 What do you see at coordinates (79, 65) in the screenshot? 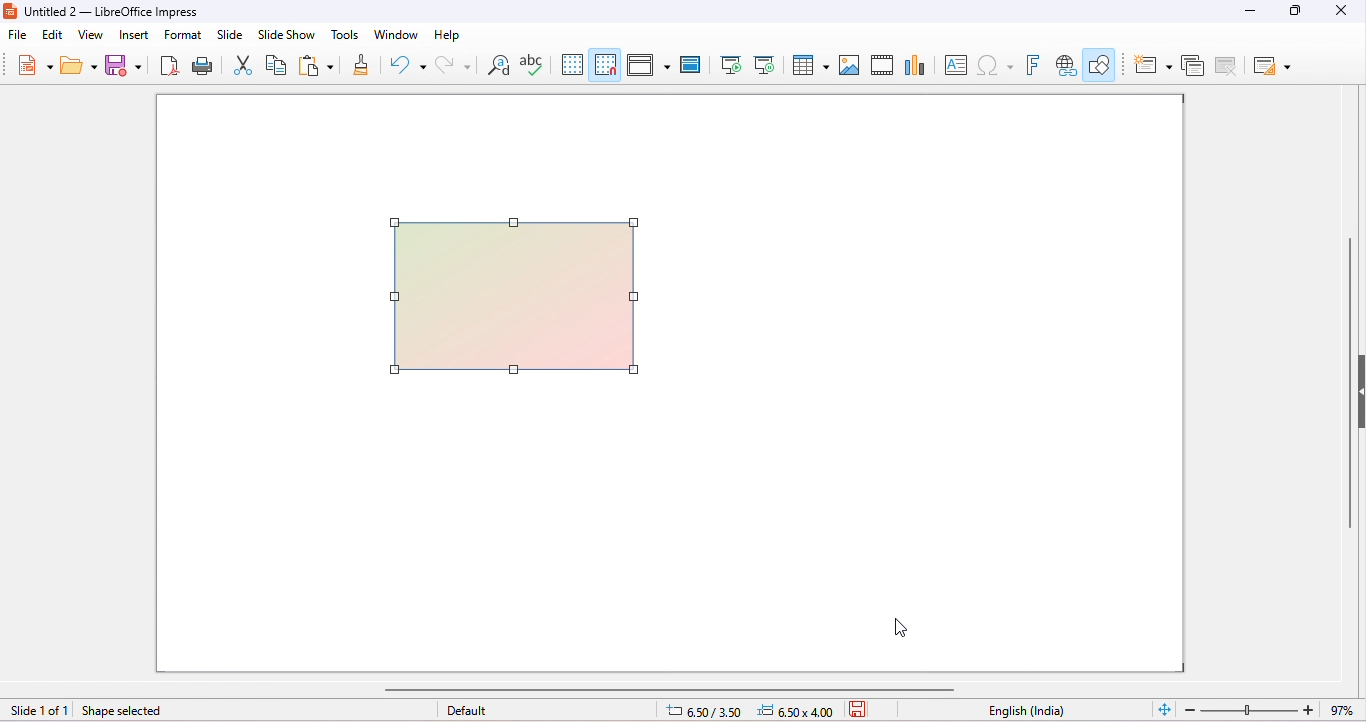
I see `open` at bounding box center [79, 65].